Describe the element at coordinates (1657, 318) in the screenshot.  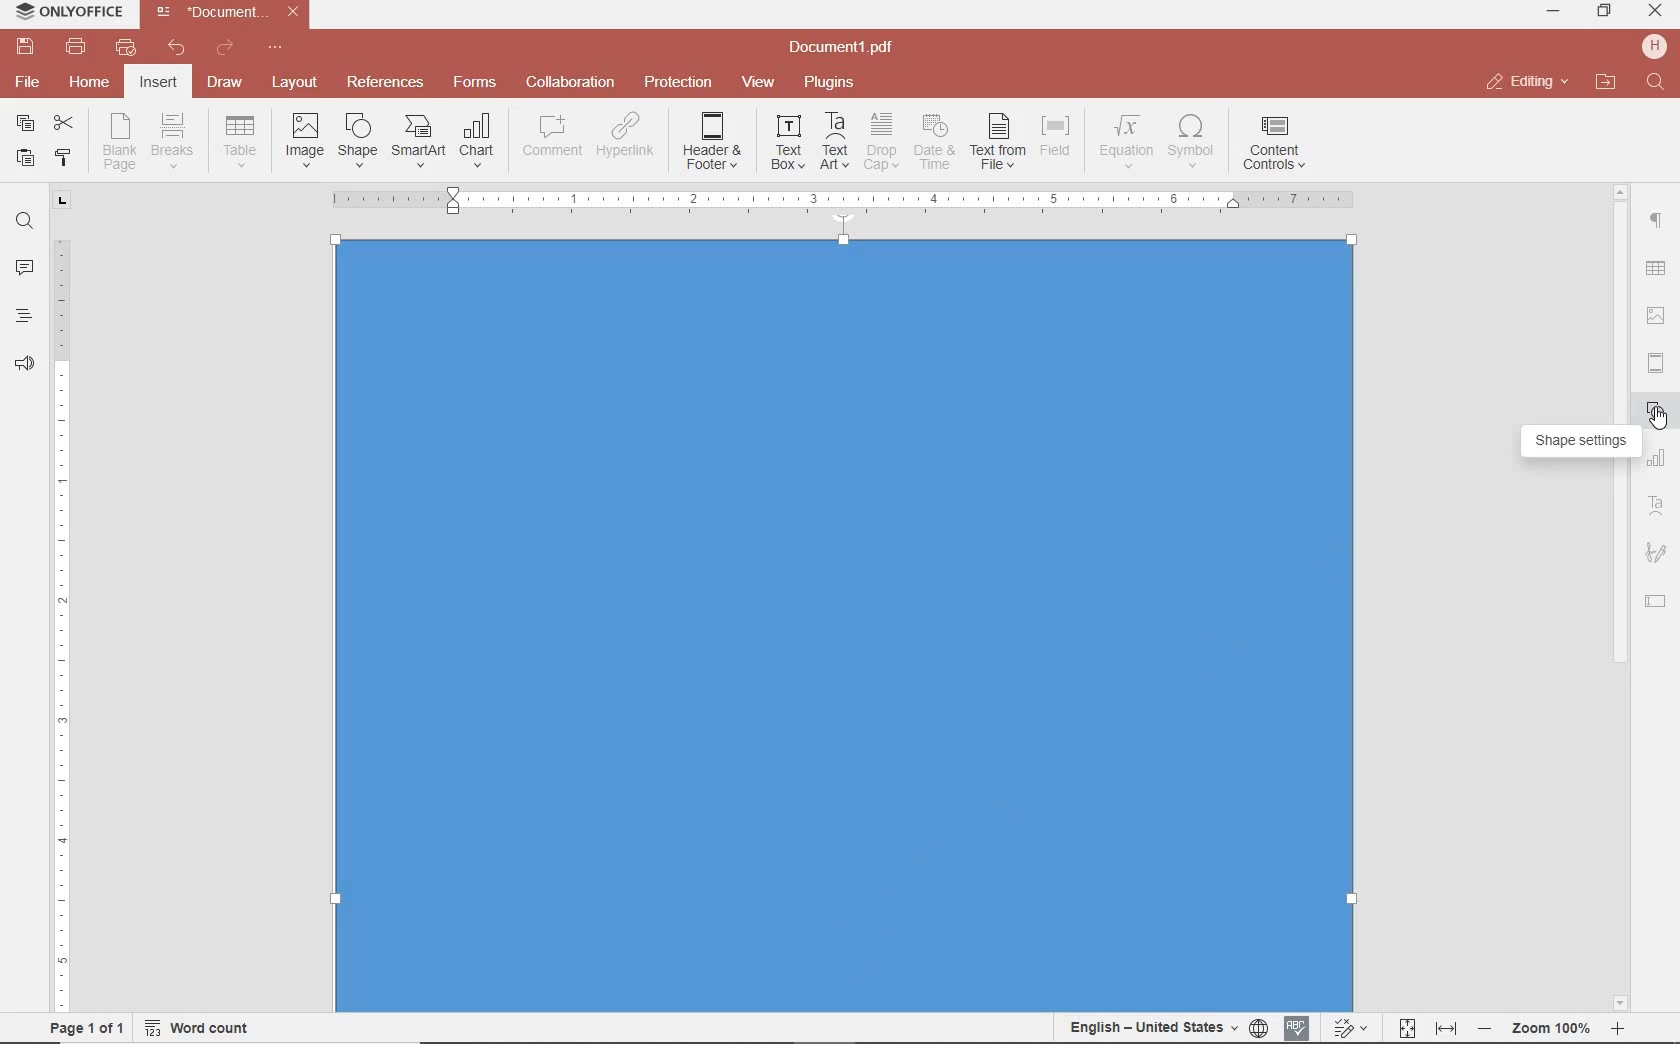
I see `IMAGE` at that location.